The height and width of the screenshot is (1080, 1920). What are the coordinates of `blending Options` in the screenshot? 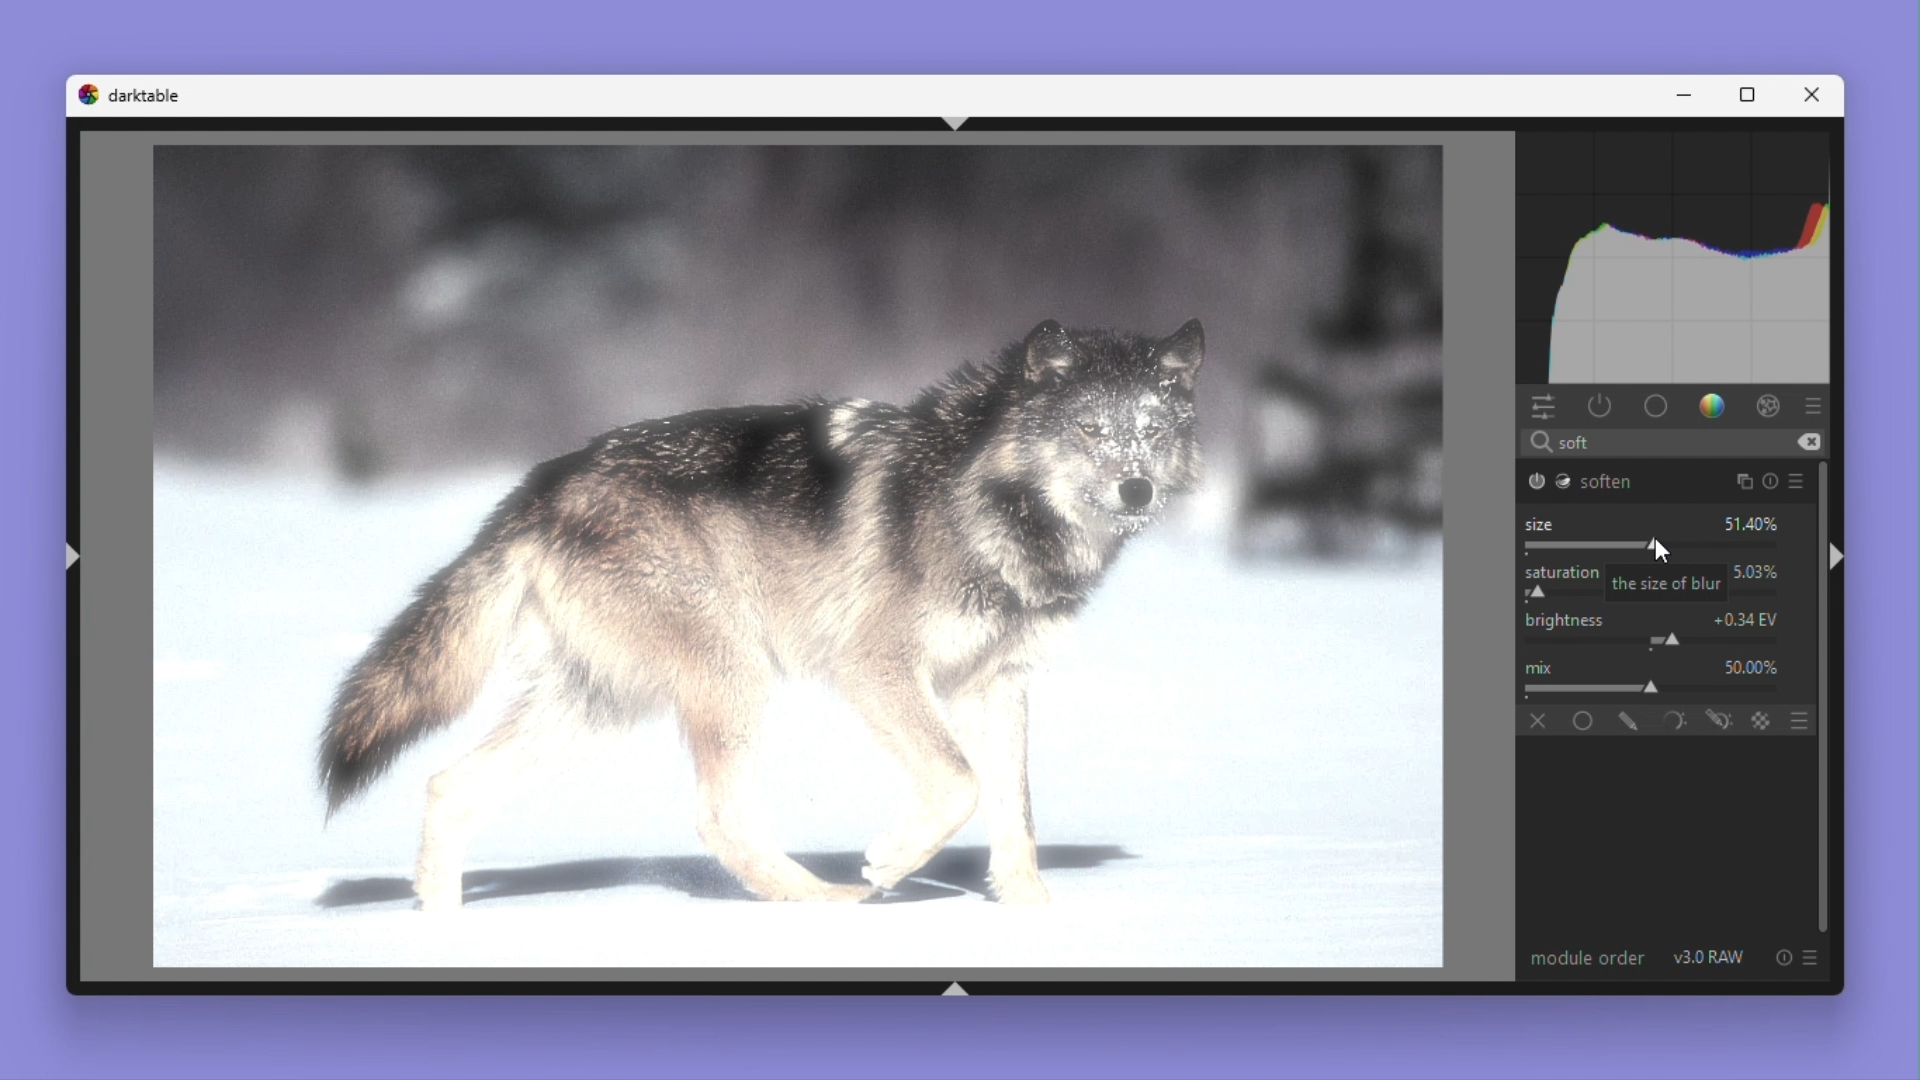 It's located at (1802, 720).